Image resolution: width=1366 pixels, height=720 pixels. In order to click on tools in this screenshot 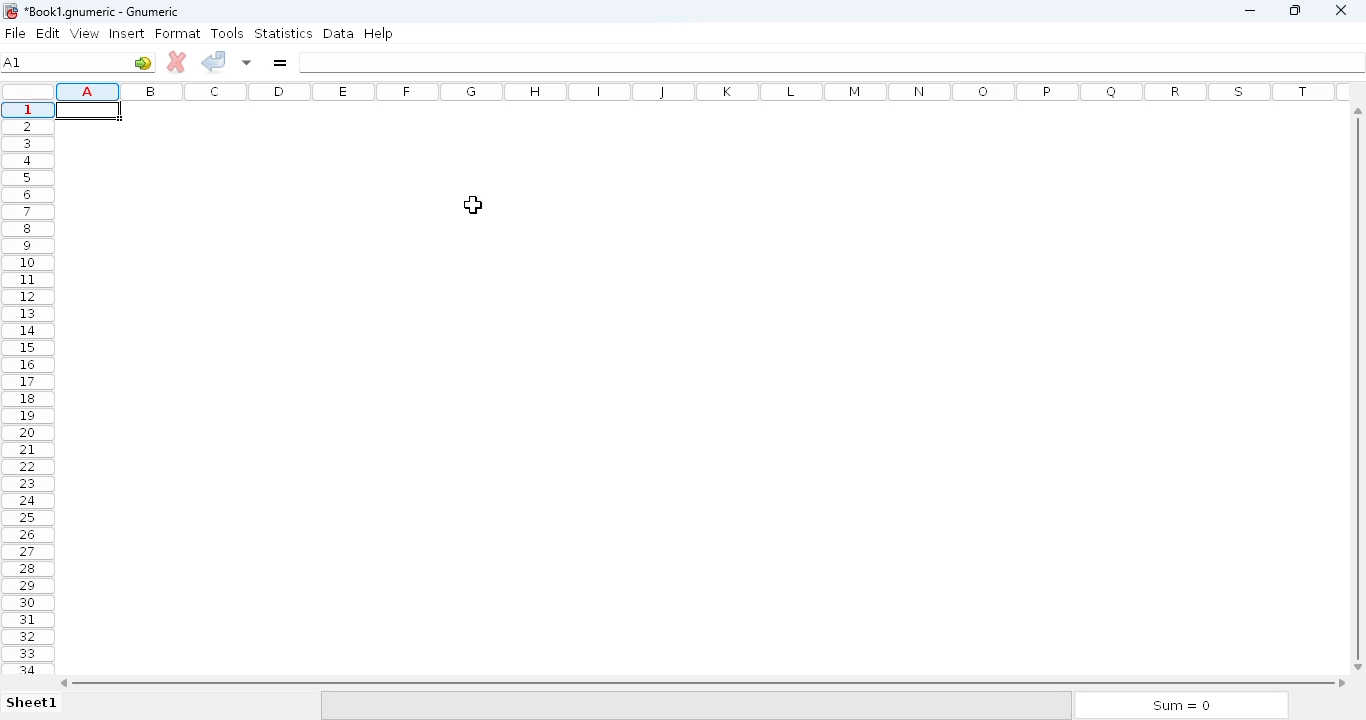, I will do `click(228, 33)`.